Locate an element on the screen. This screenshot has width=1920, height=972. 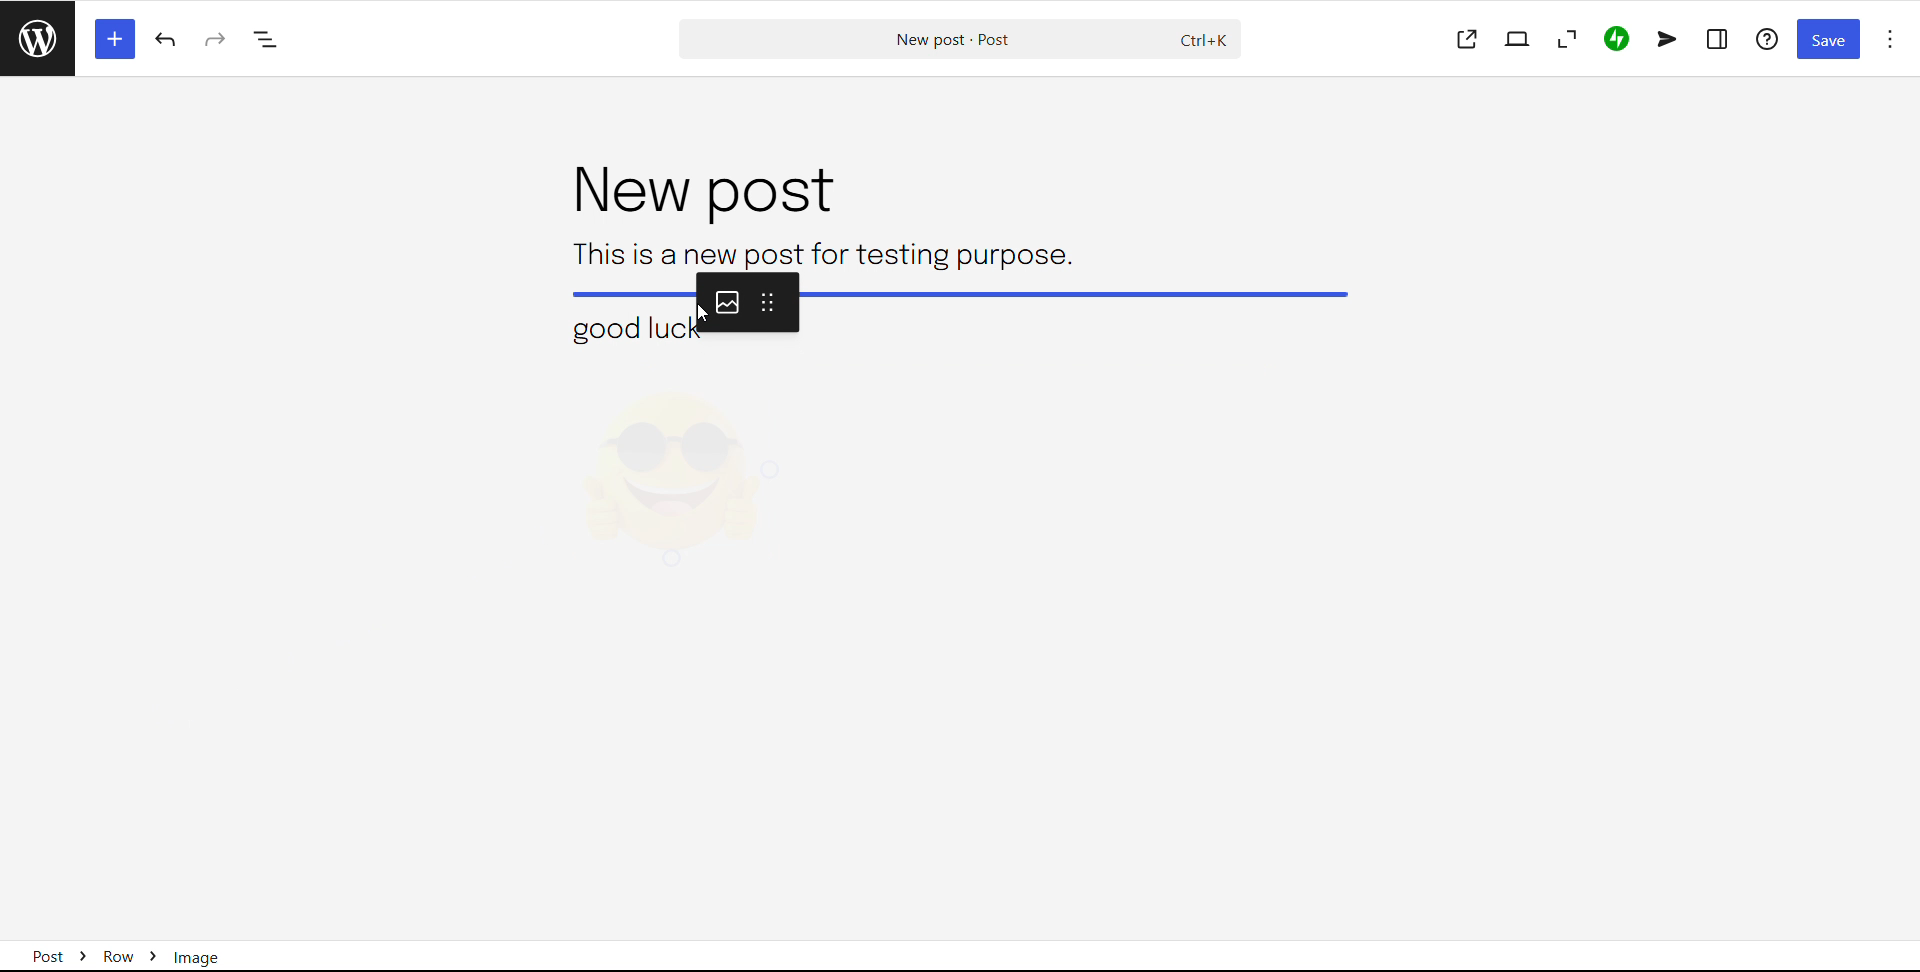
options is located at coordinates (1890, 39).